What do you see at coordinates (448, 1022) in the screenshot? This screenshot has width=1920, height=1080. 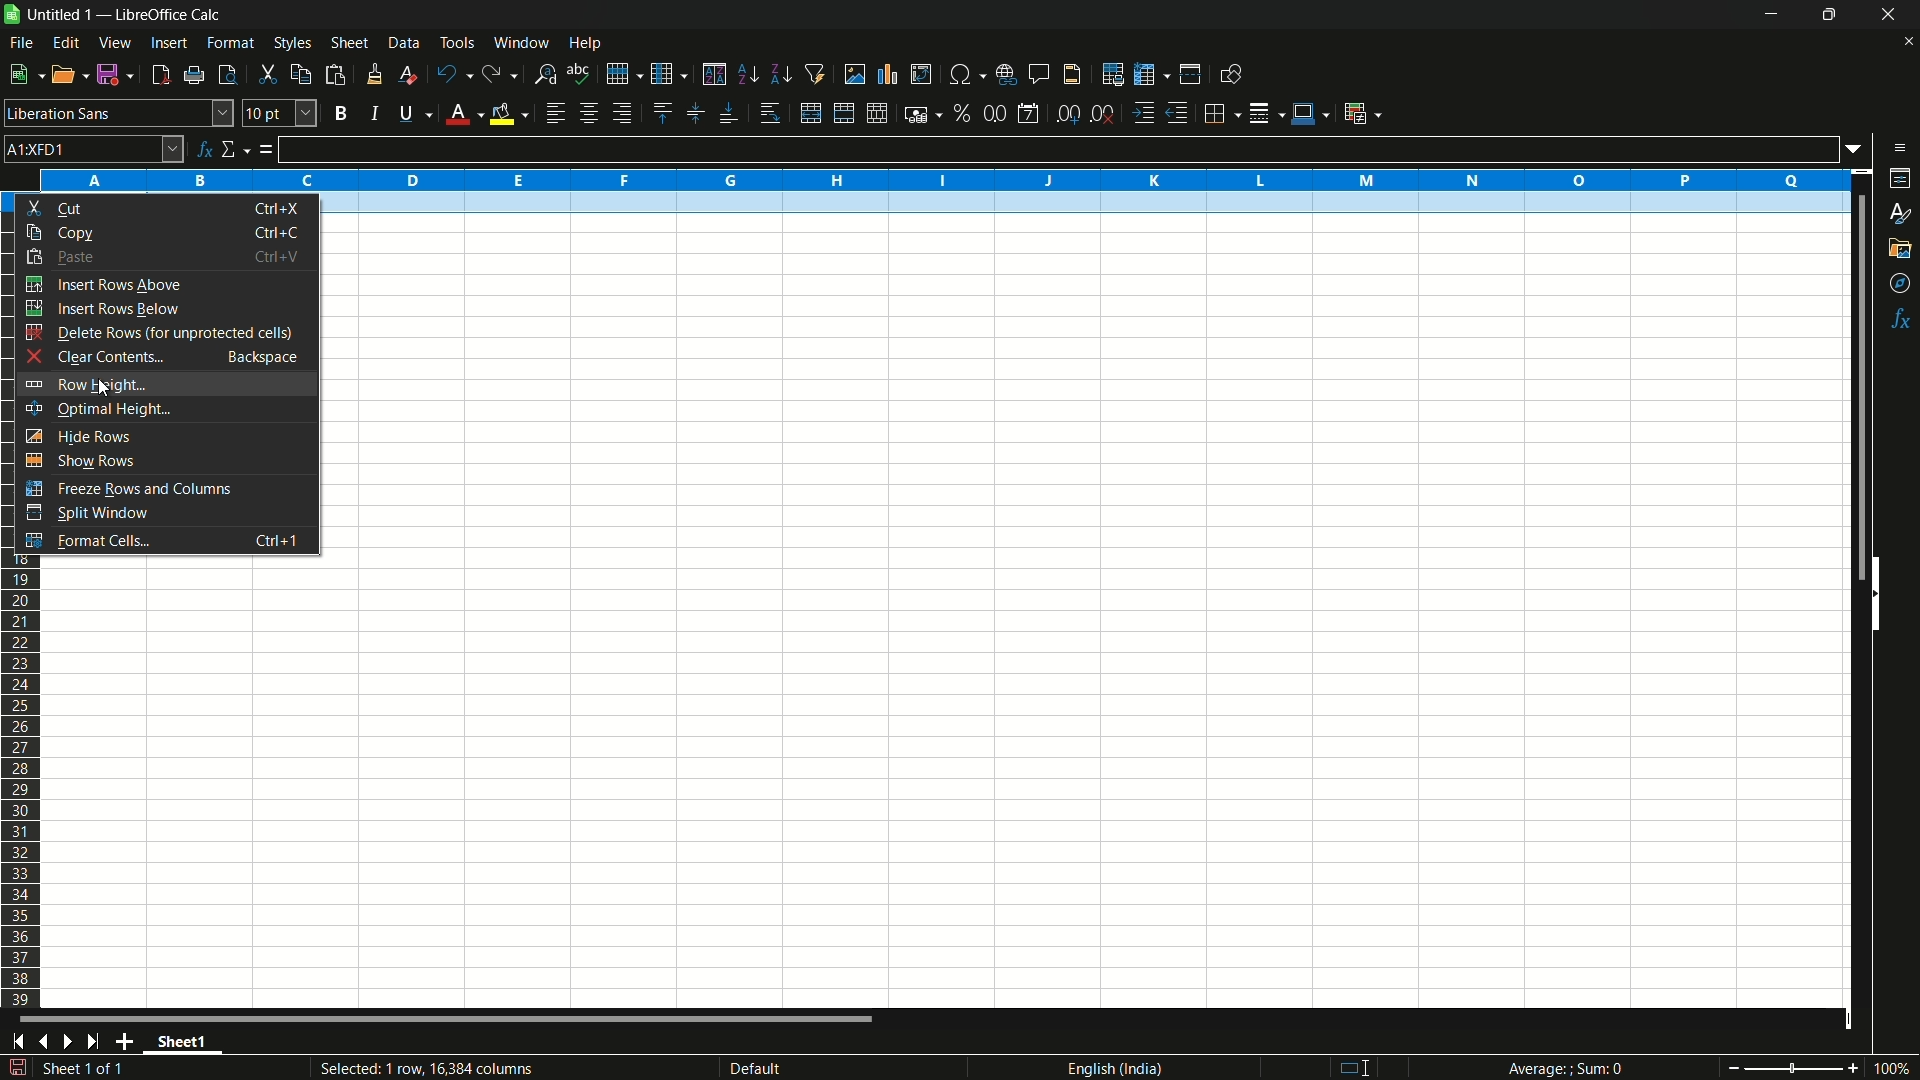 I see `scroll bar` at bounding box center [448, 1022].